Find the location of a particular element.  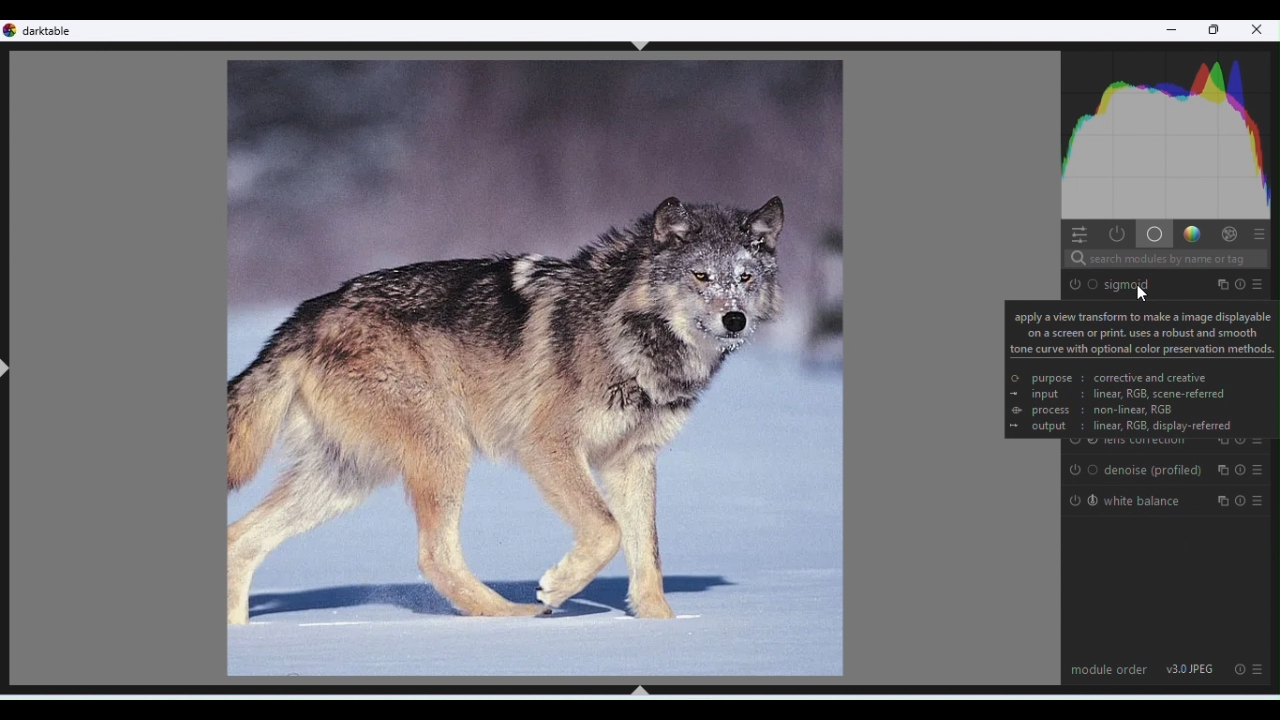

purpose : corrective and creative is located at coordinates (1119, 379).